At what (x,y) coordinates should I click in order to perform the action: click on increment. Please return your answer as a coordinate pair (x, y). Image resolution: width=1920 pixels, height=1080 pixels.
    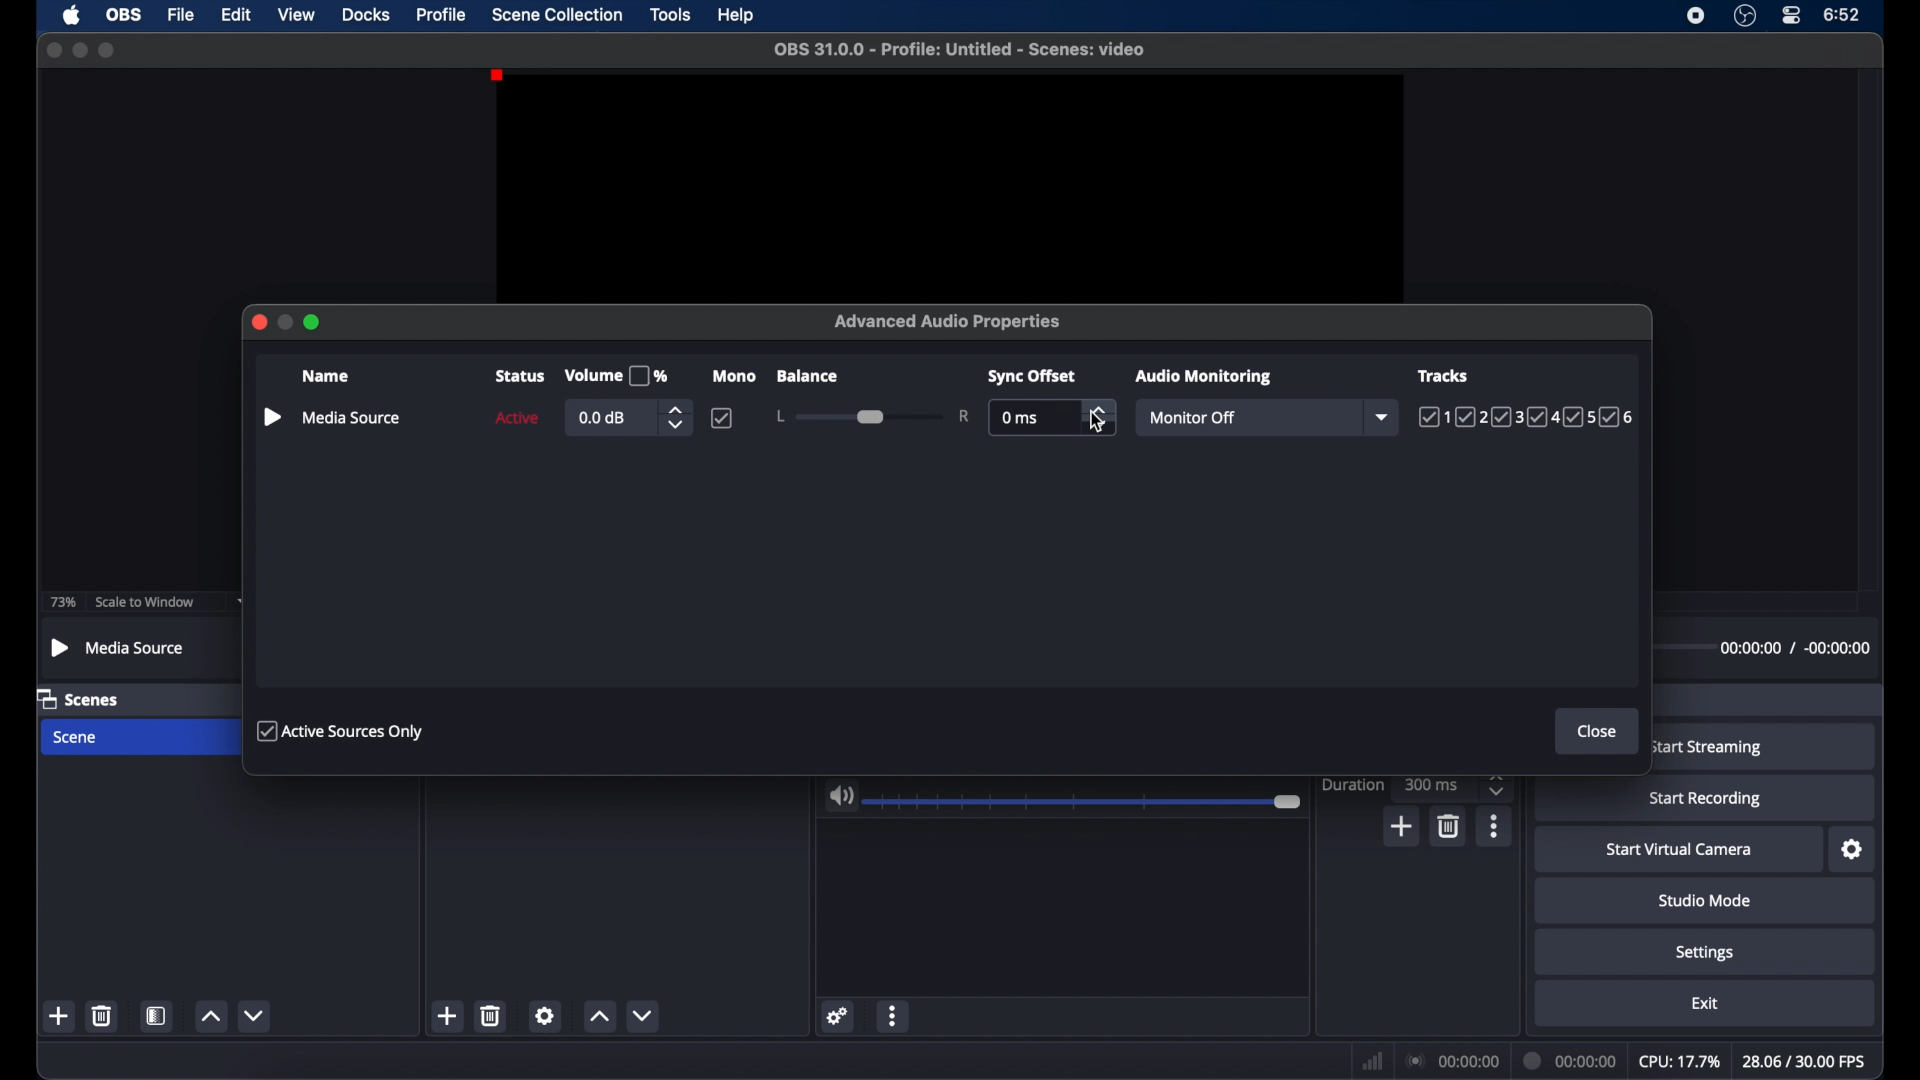
    Looking at the image, I should click on (209, 1015).